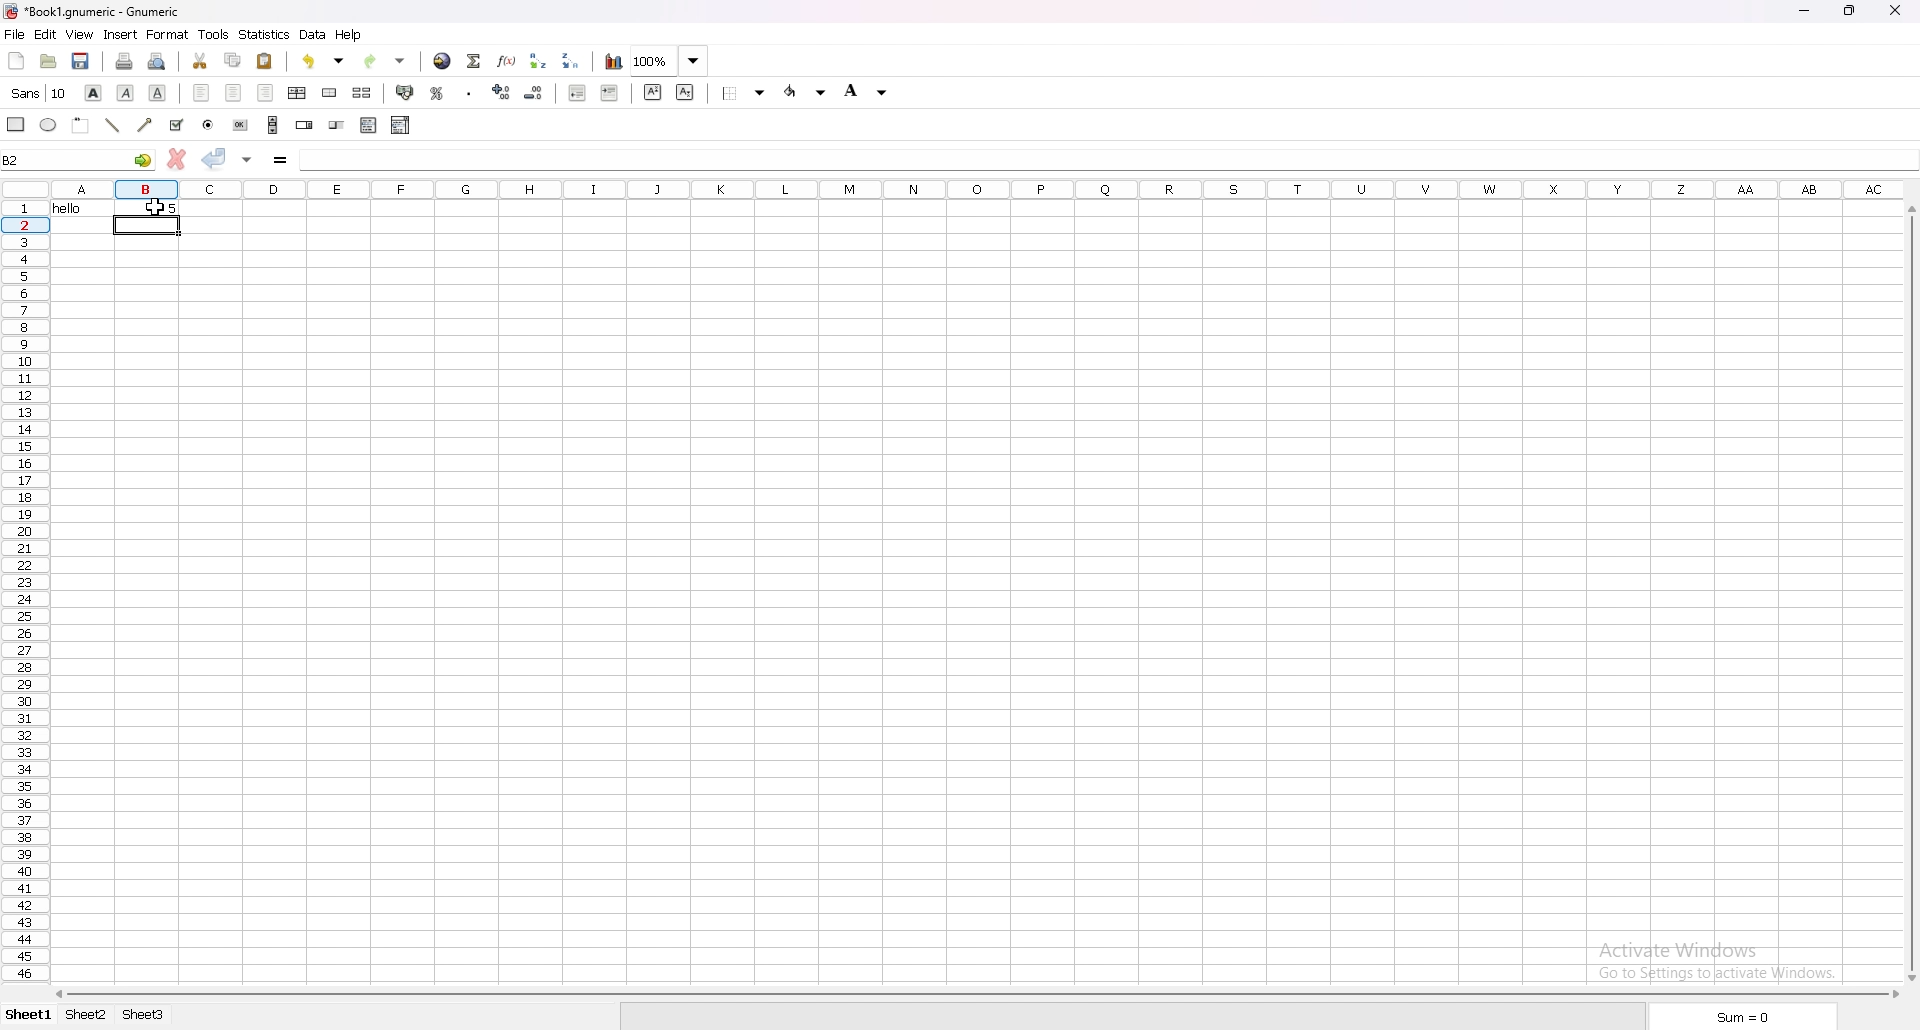  What do you see at coordinates (213, 34) in the screenshot?
I see `tools` at bounding box center [213, 34].